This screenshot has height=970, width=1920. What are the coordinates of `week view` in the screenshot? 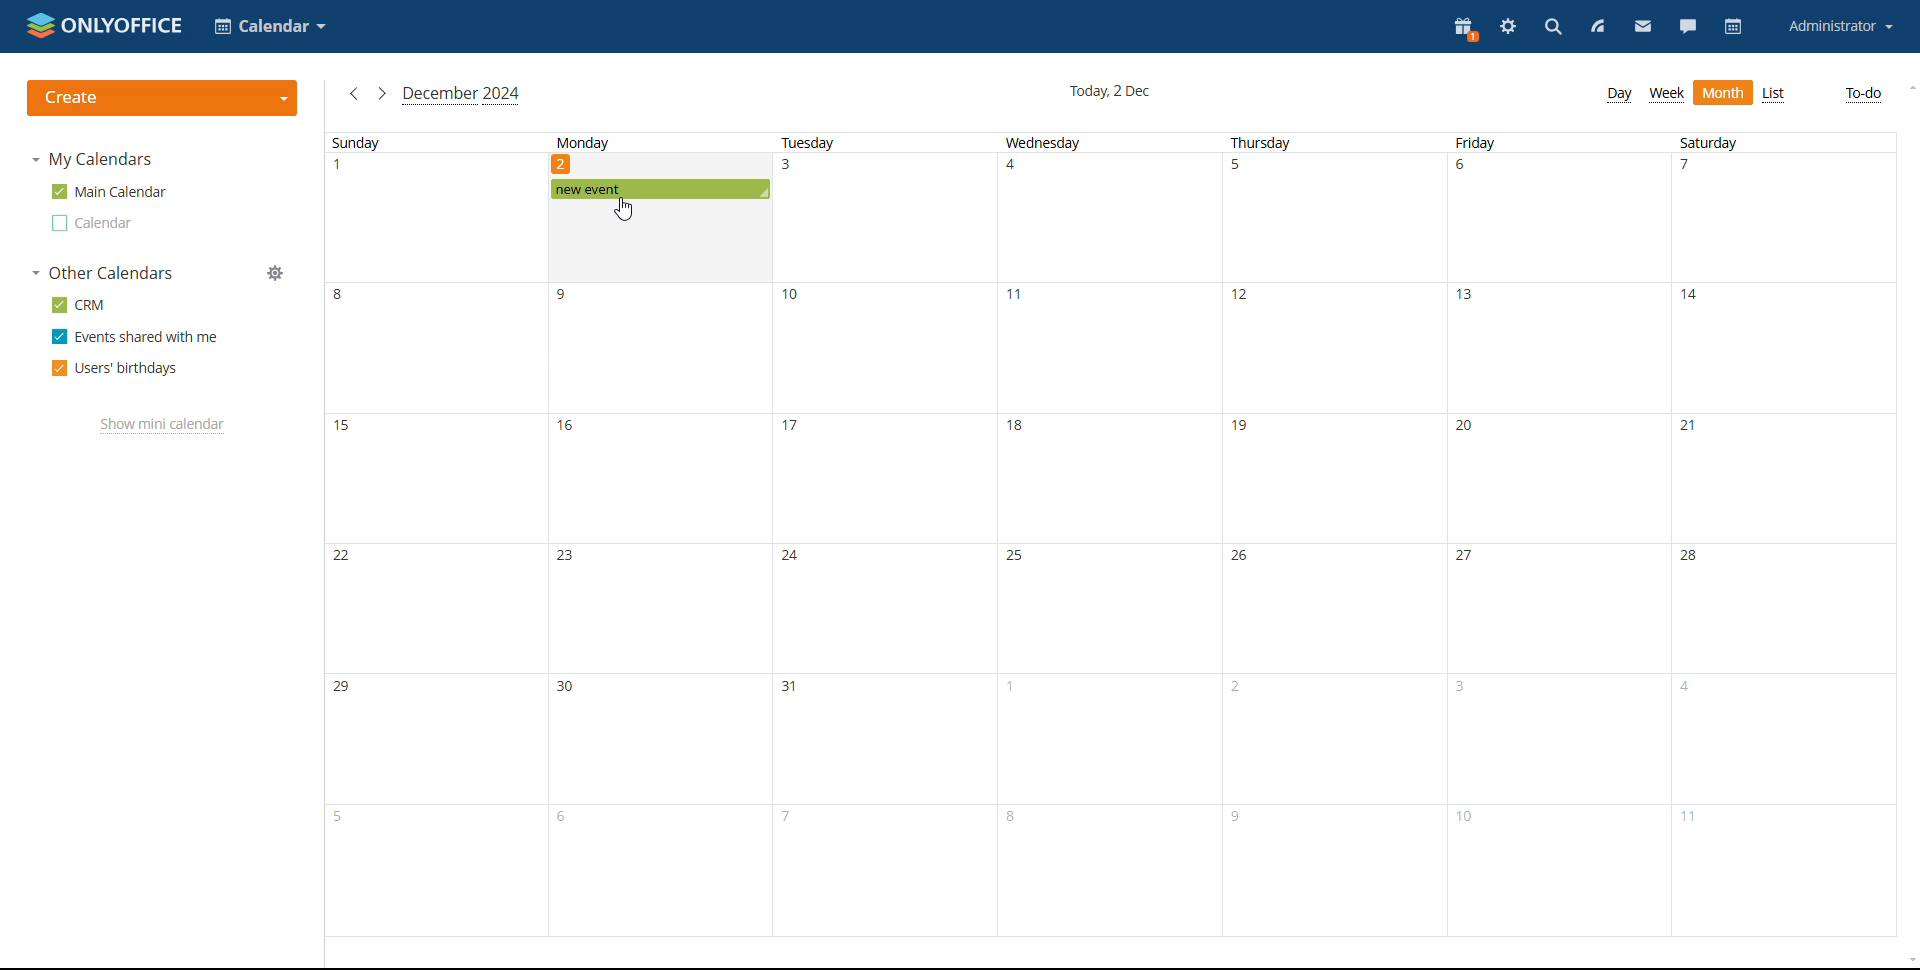 It's located at (1665, 94).